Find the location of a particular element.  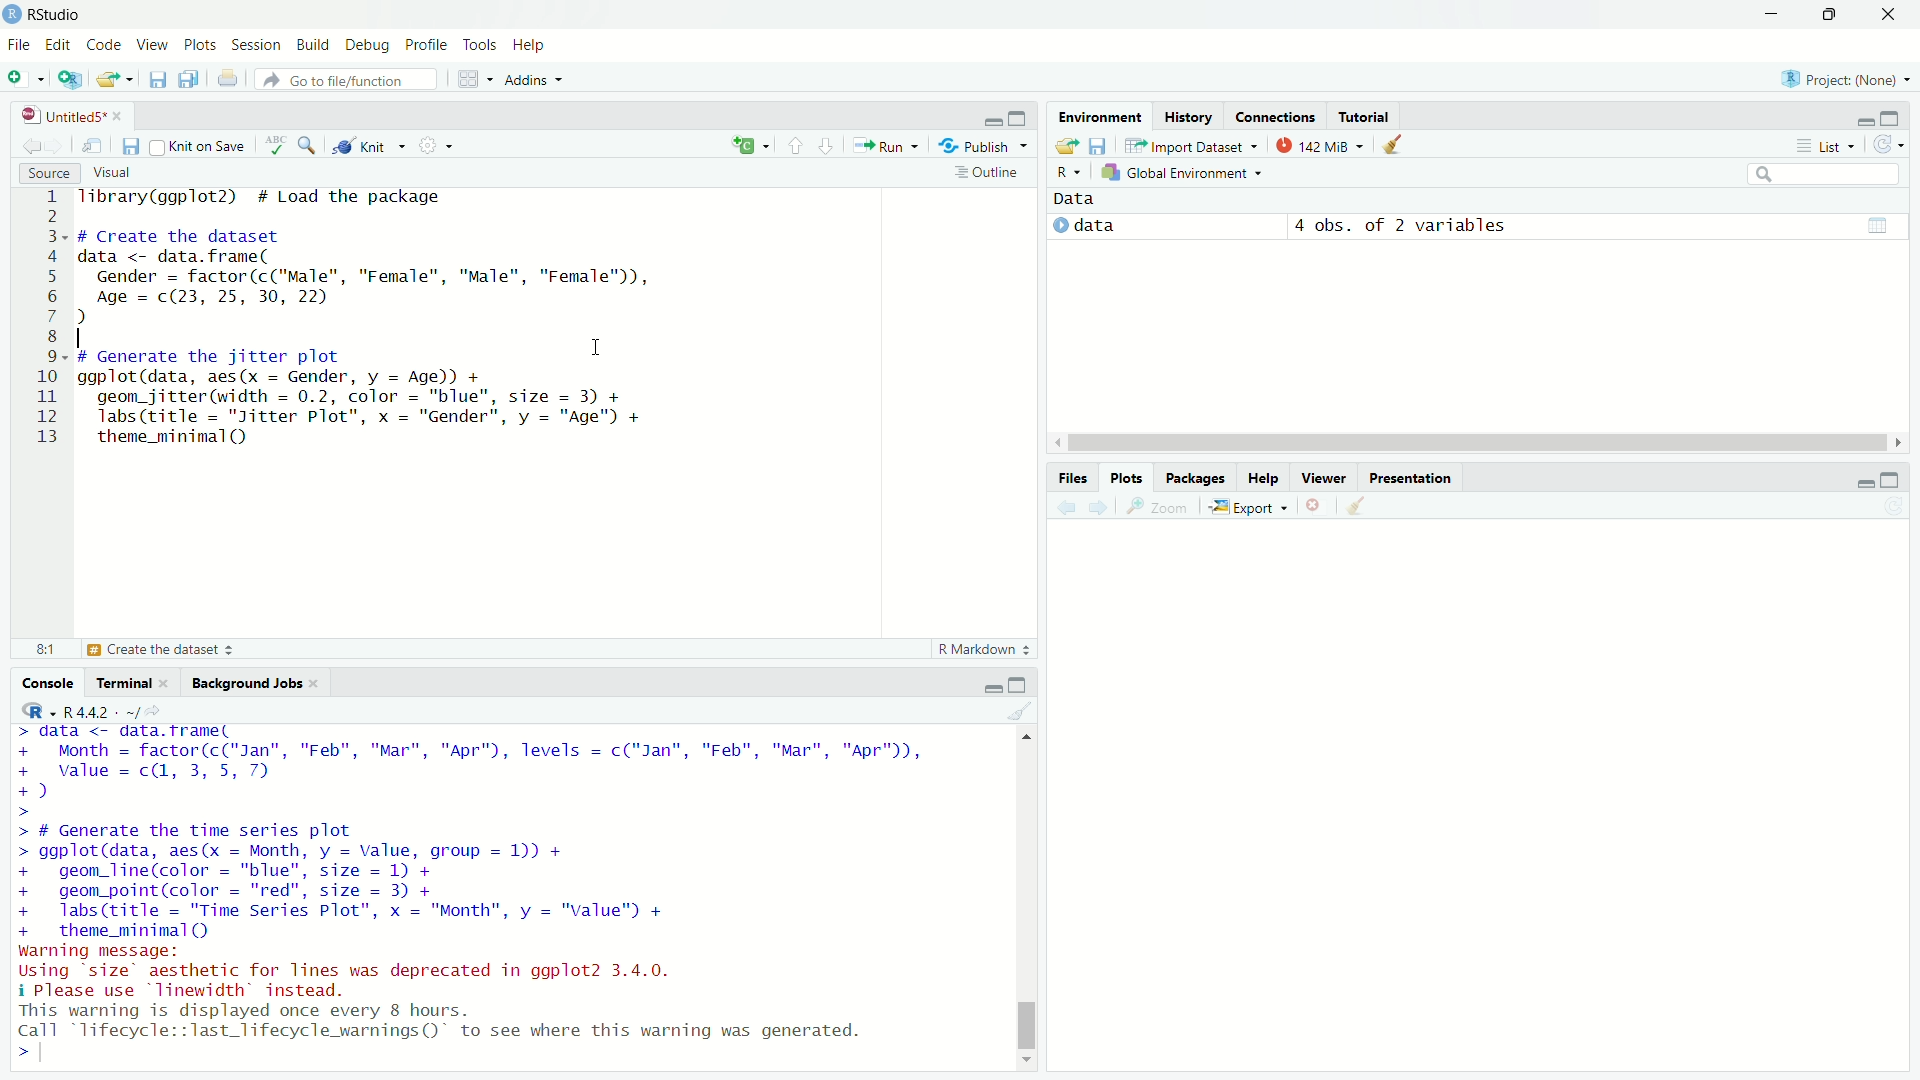

run the current line or selection is located at coordinates (888, 144).